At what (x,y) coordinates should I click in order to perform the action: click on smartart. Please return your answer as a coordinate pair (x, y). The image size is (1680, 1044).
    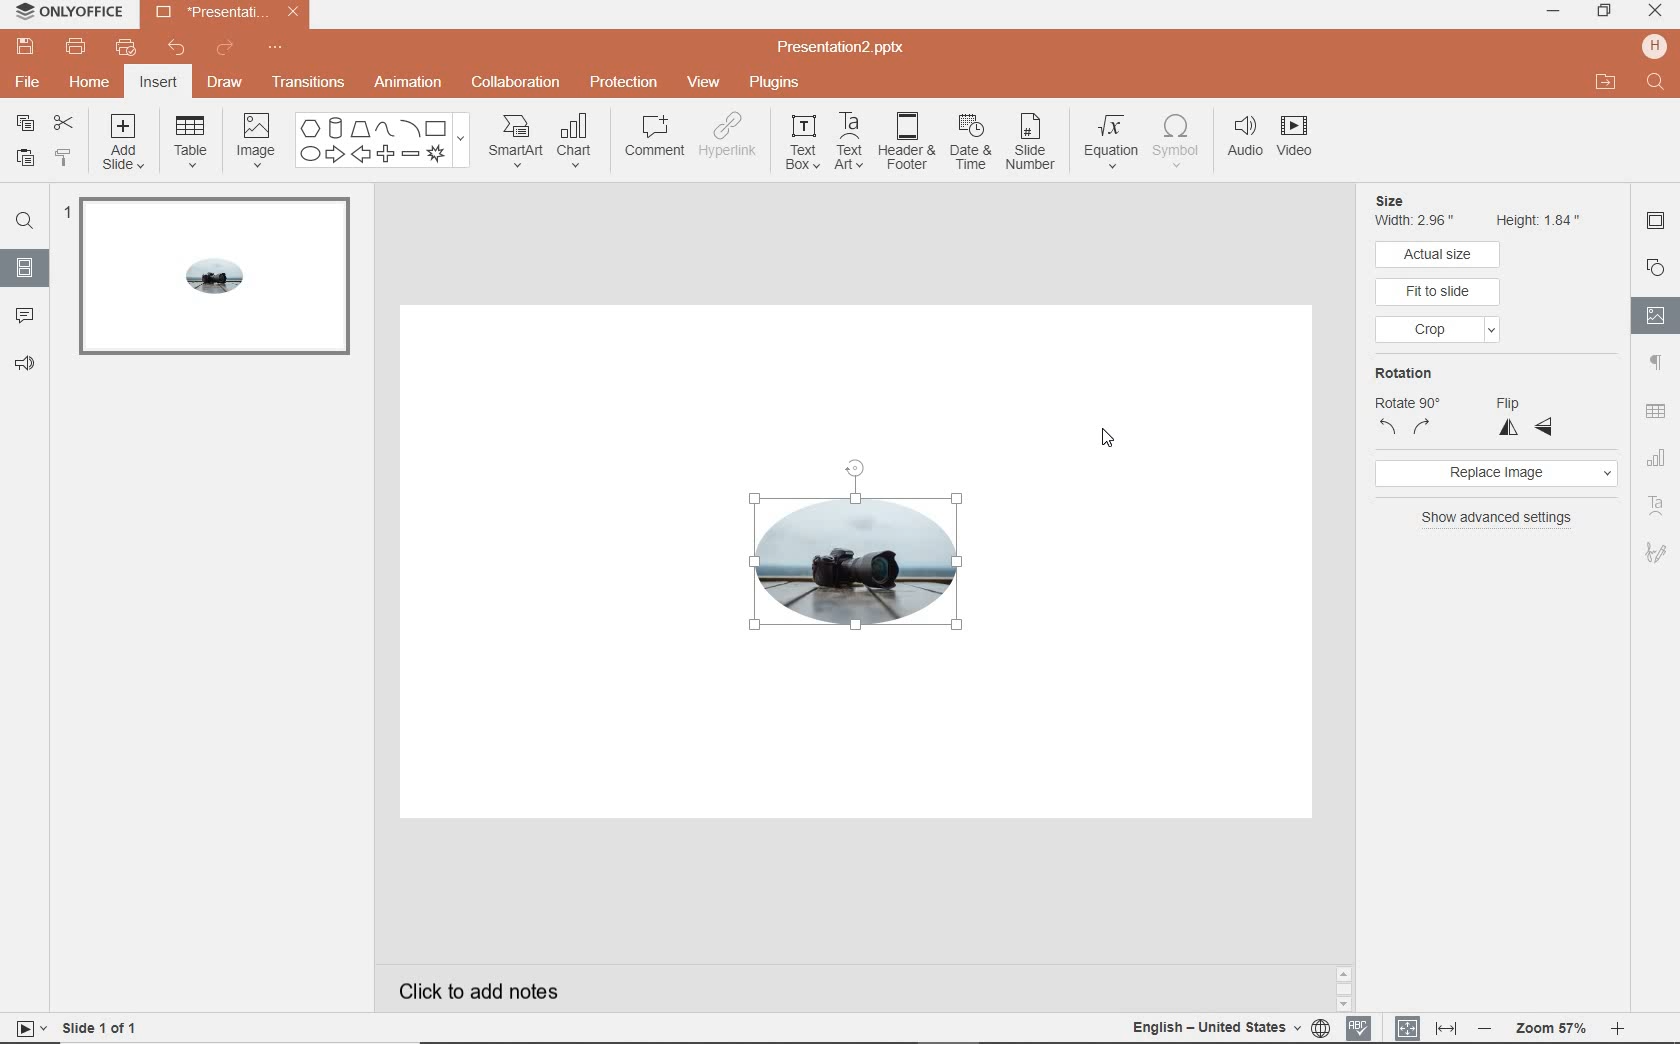
    Looking at the image, I should click on (513, 142).